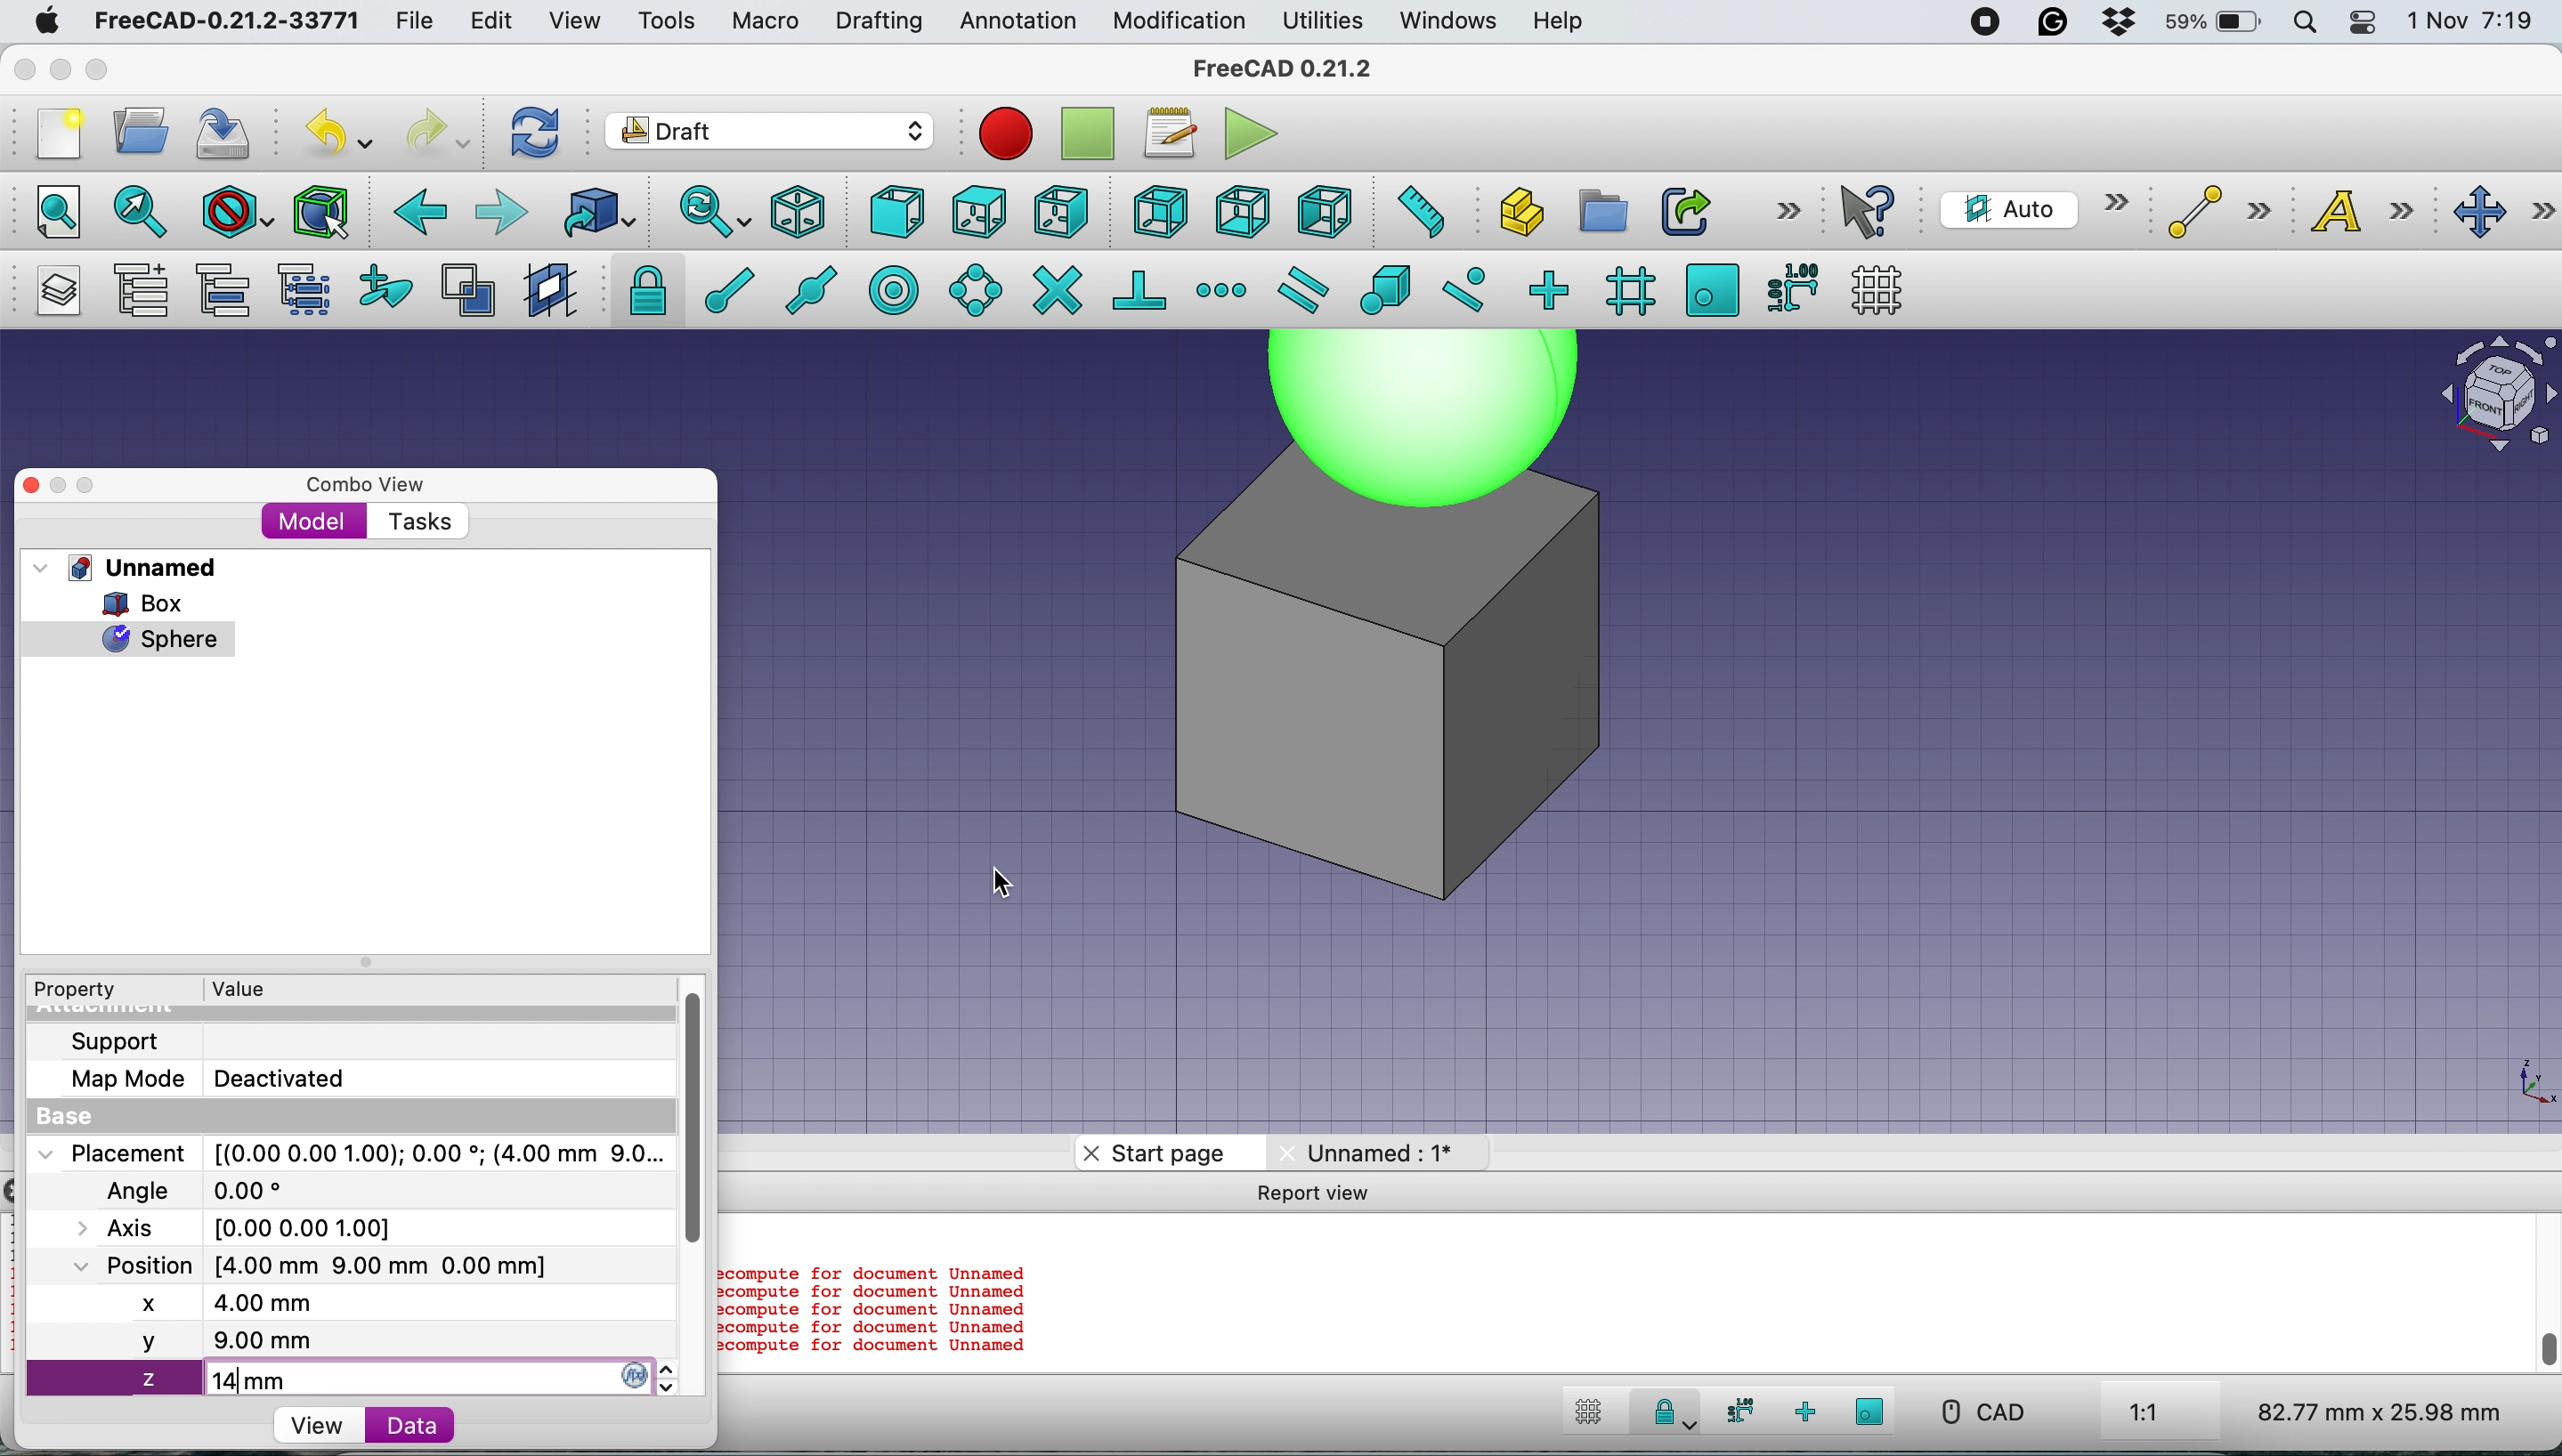 This screenshot has width=2562, height=1456. I want to click on refresh, so click(531, 131).